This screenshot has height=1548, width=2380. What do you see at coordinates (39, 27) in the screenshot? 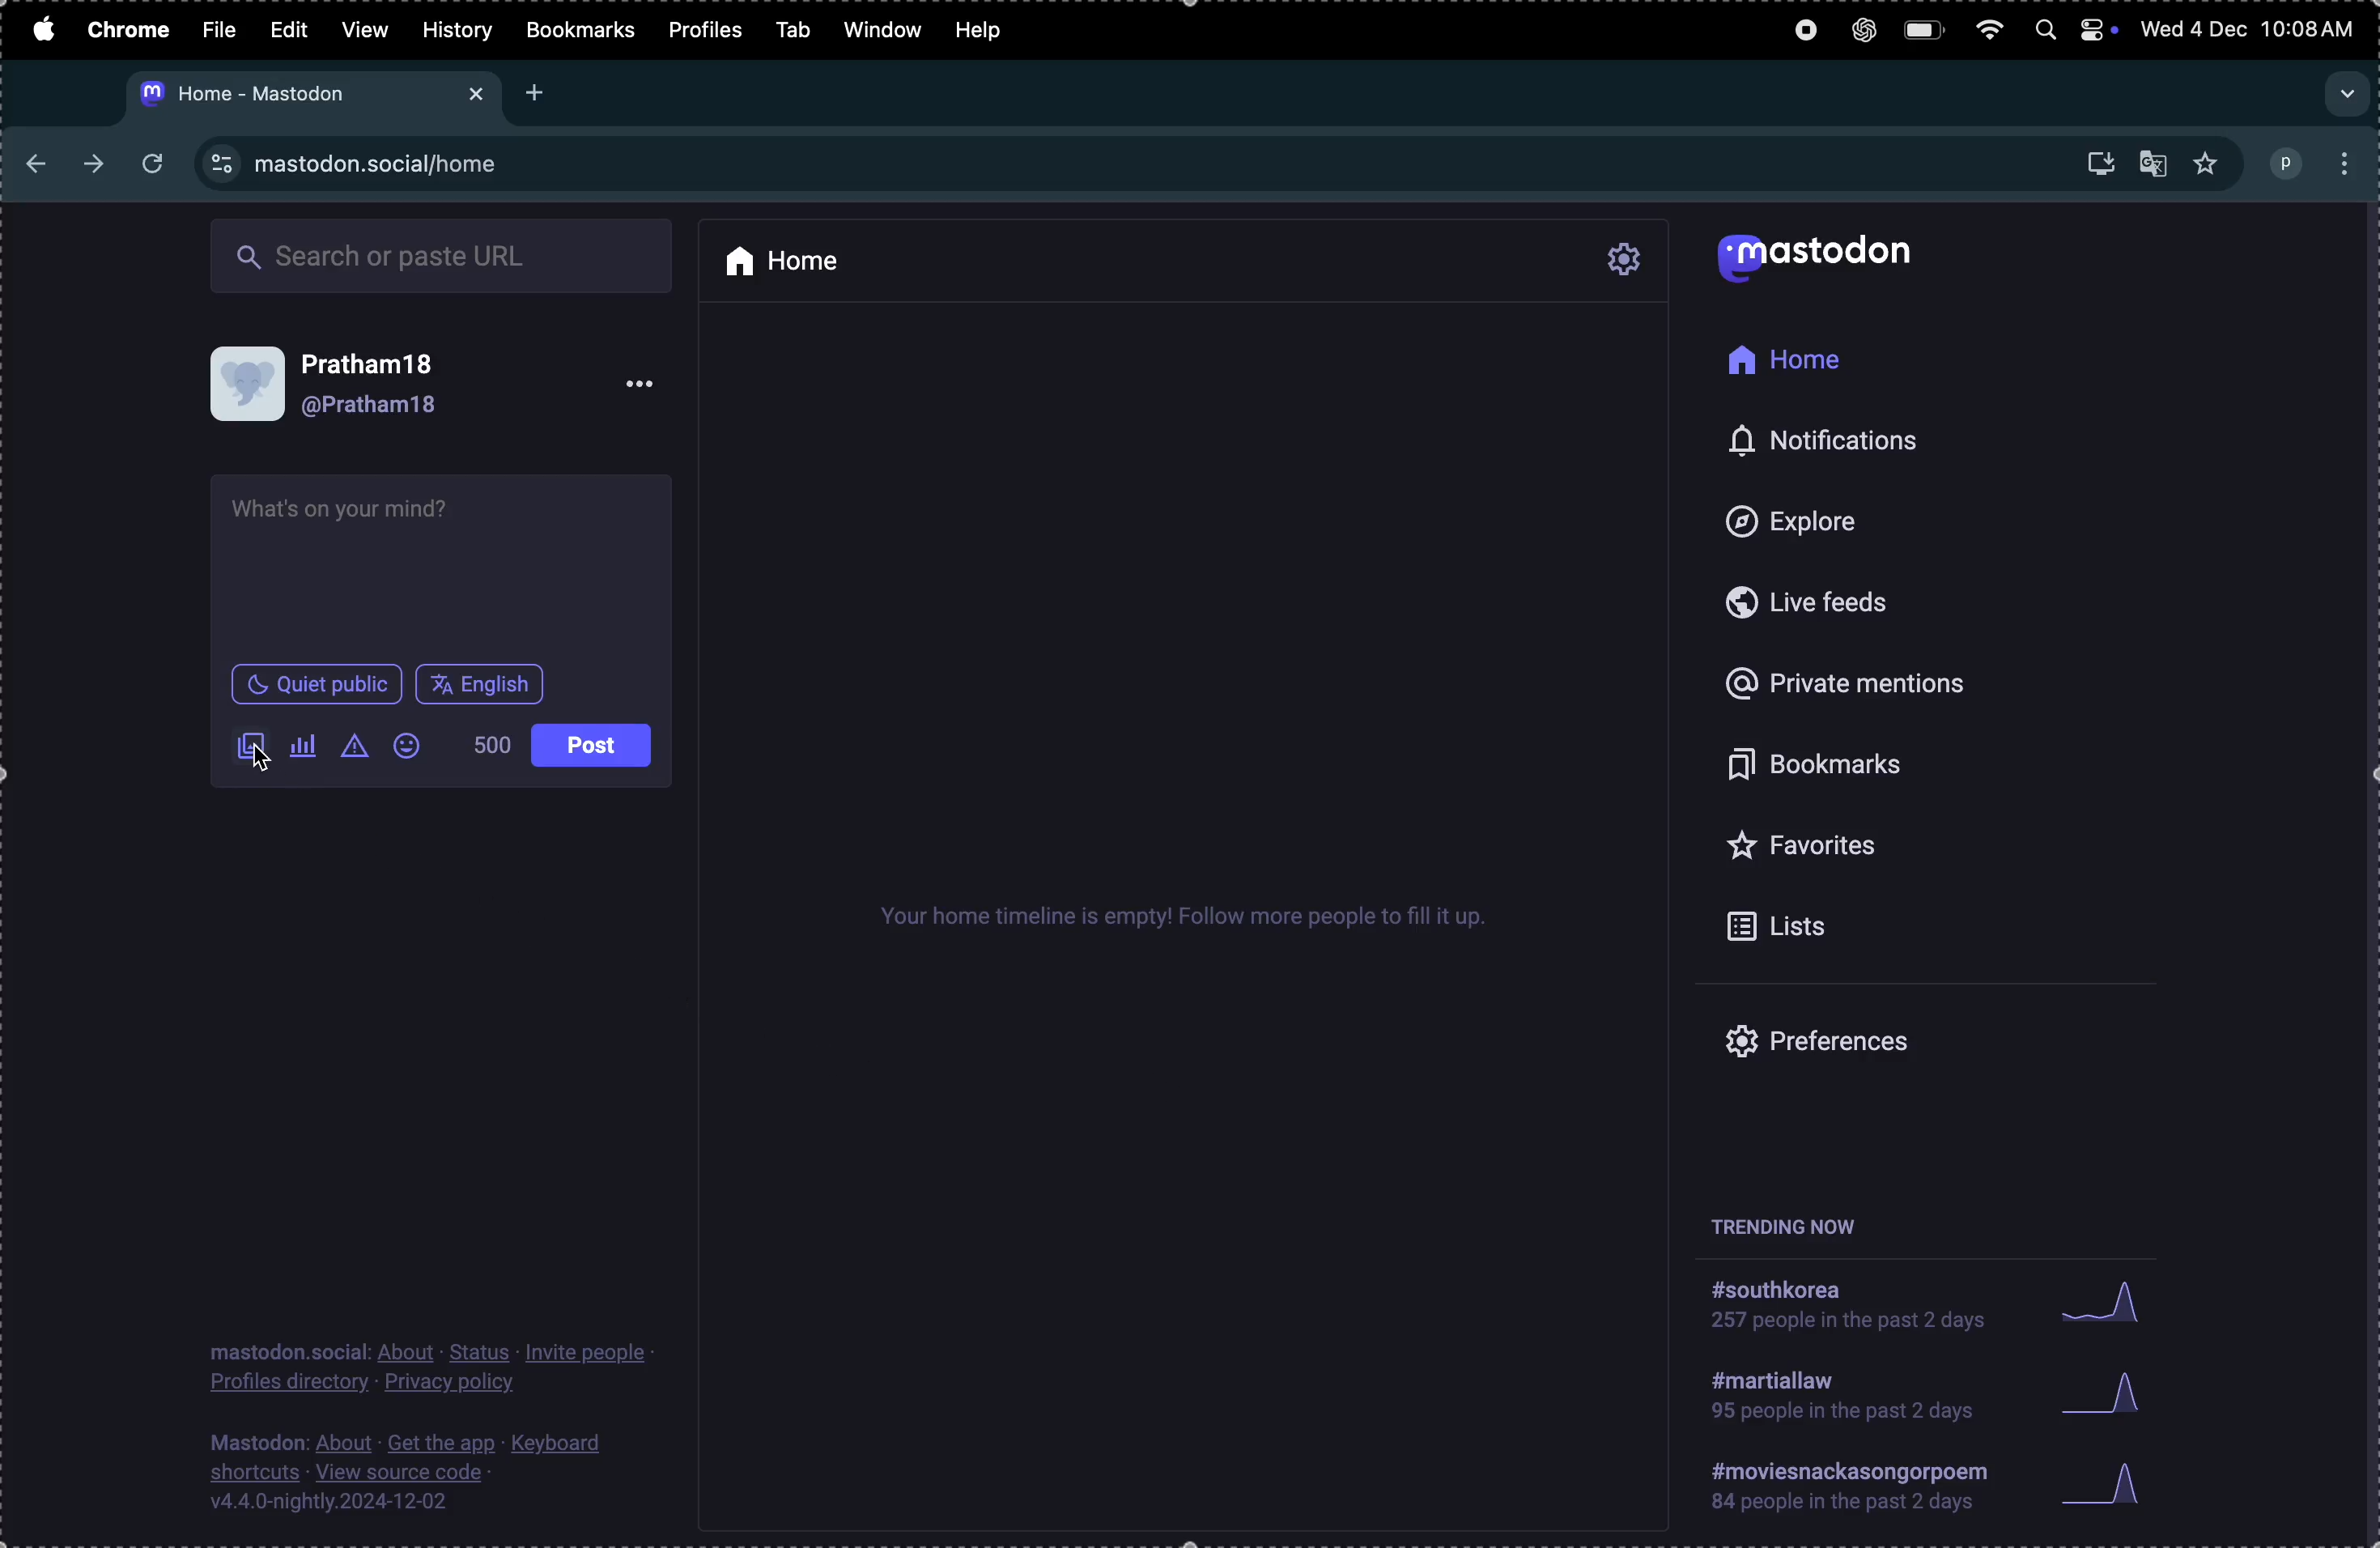
I see `apple menu` at bounding box center [39, 27].